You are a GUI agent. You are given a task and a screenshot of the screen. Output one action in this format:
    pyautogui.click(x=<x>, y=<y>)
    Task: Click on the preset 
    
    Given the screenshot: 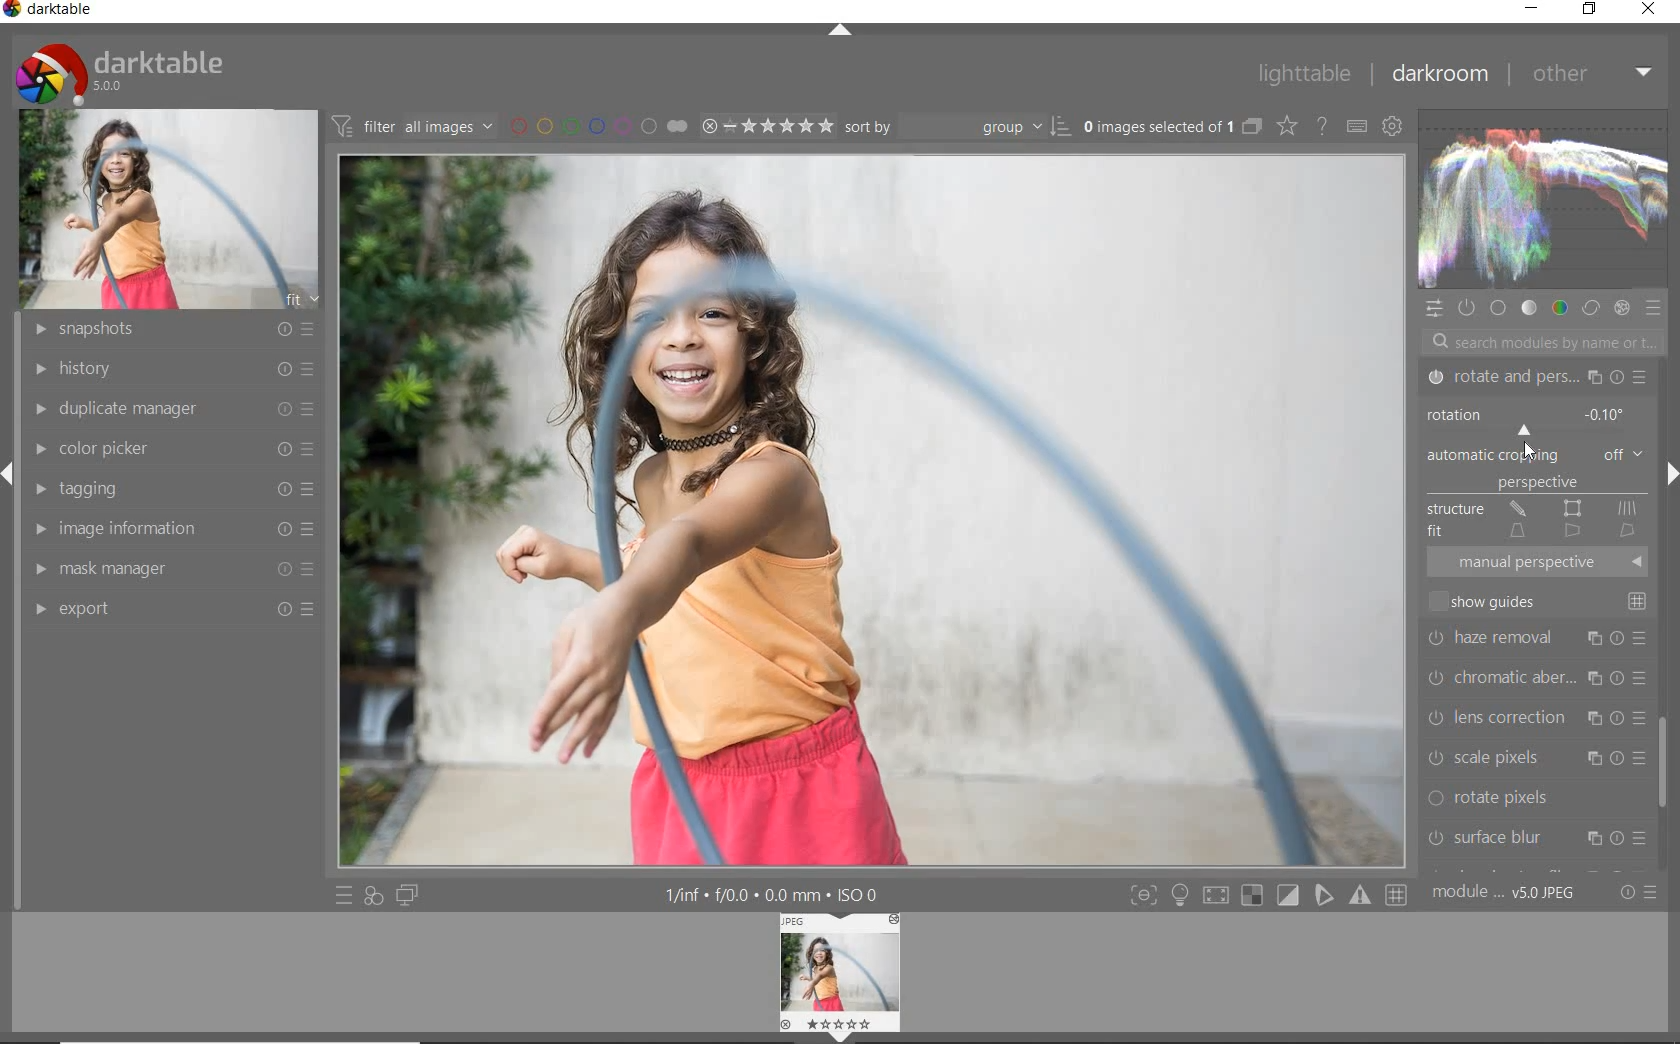 What is the action you would take?
    pyautogui.click(x=1654, y=310)
    